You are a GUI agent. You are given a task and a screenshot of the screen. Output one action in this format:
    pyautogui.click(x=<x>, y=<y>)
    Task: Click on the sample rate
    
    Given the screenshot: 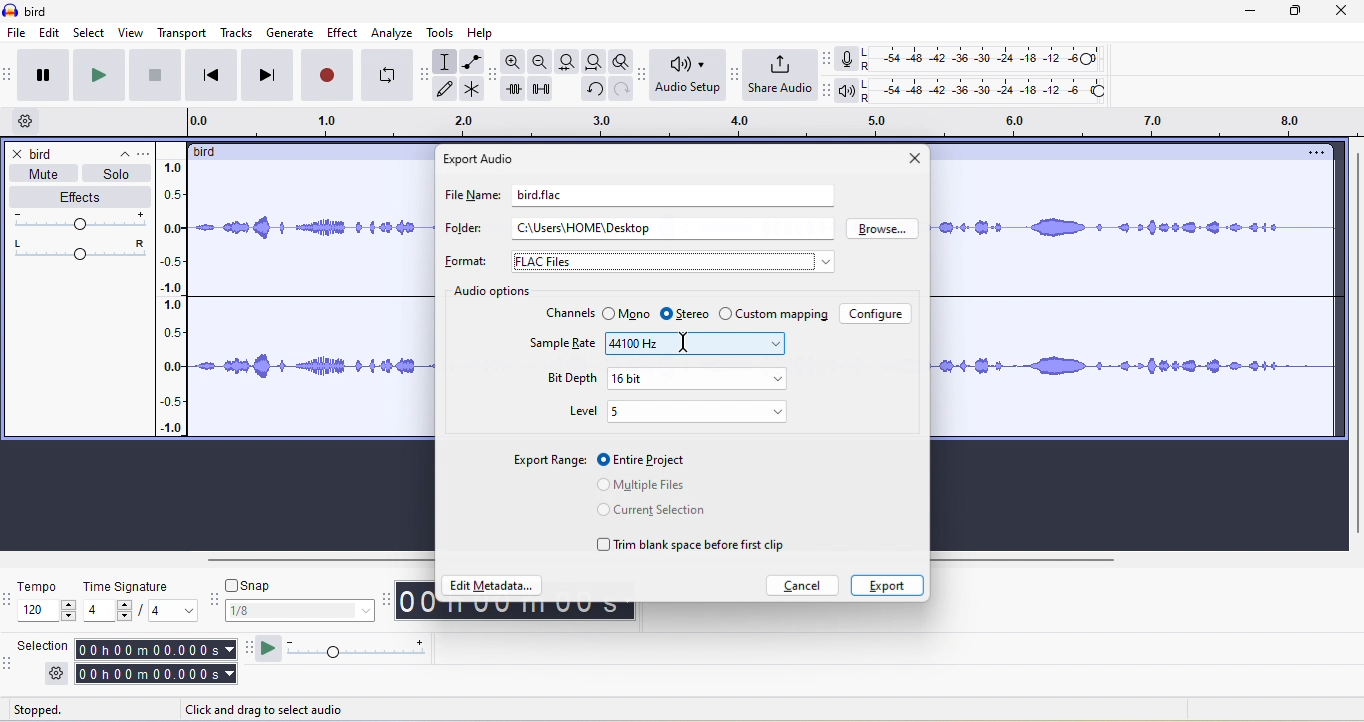 What is the action you would take?
    pyautogui.click(x=566, y=347)
    